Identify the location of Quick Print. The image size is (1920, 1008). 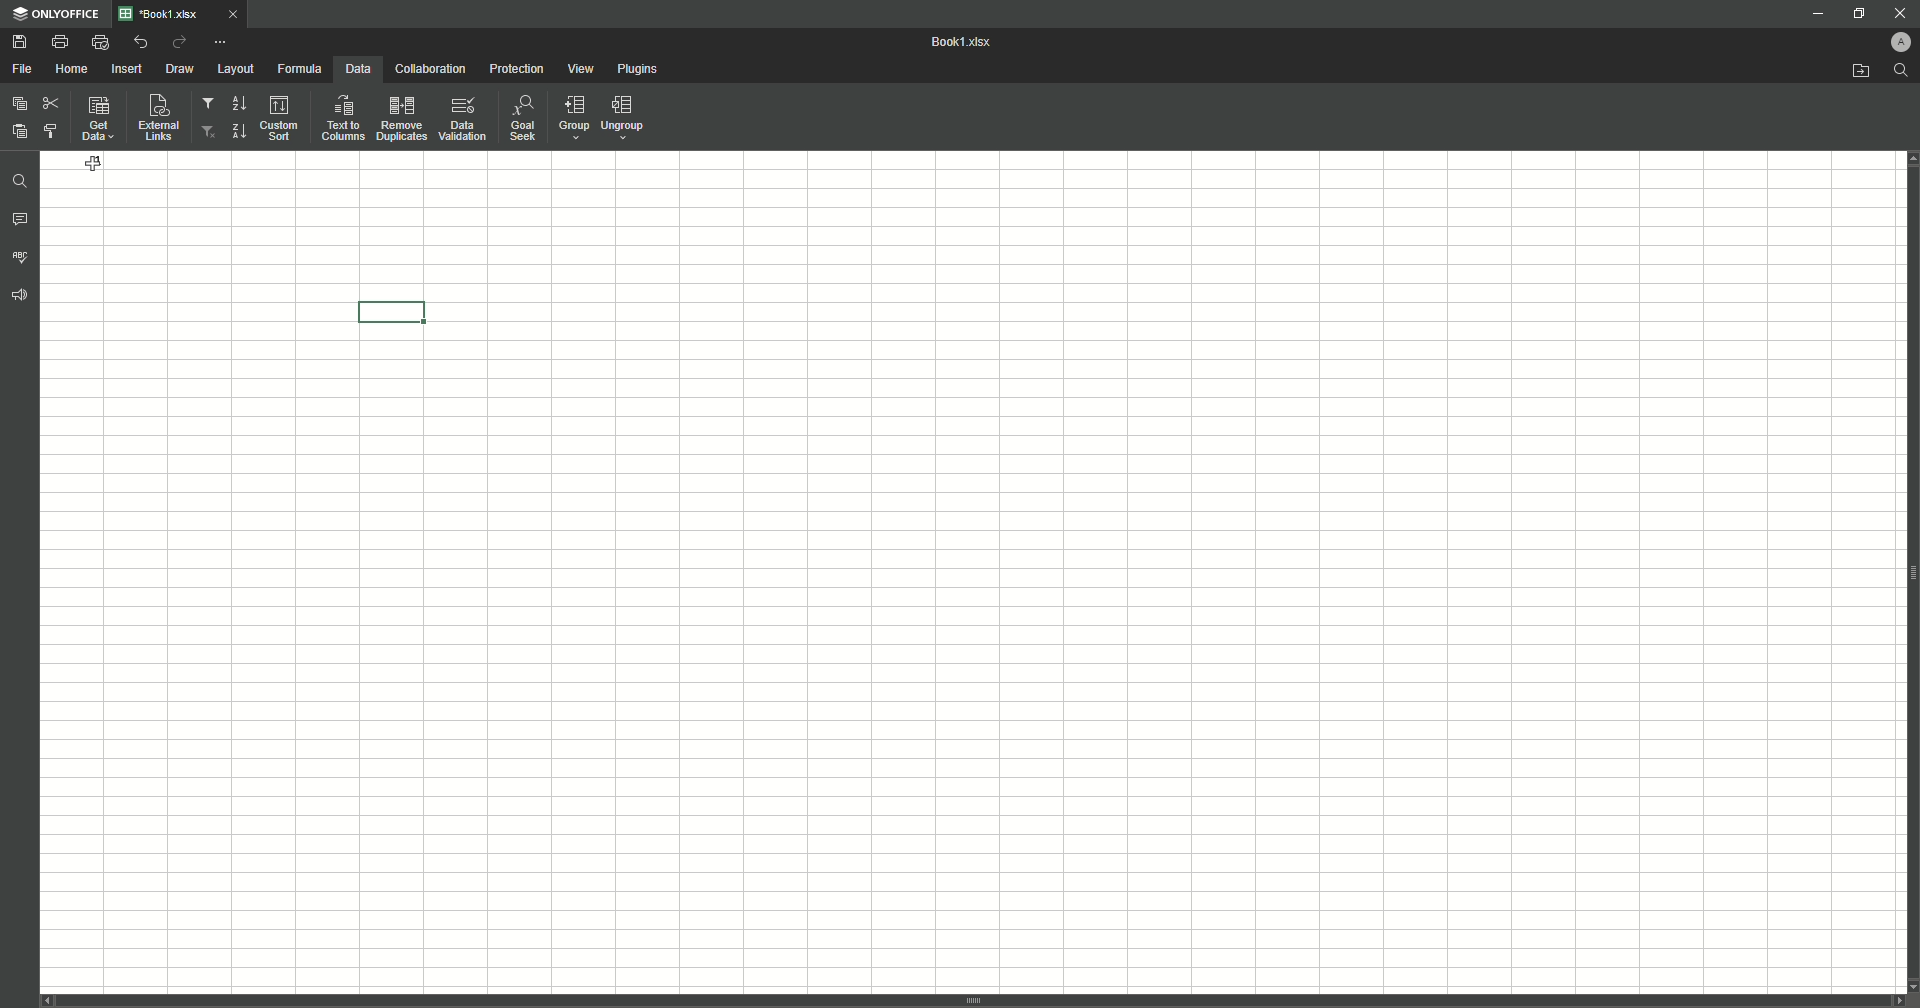
(99, 41).